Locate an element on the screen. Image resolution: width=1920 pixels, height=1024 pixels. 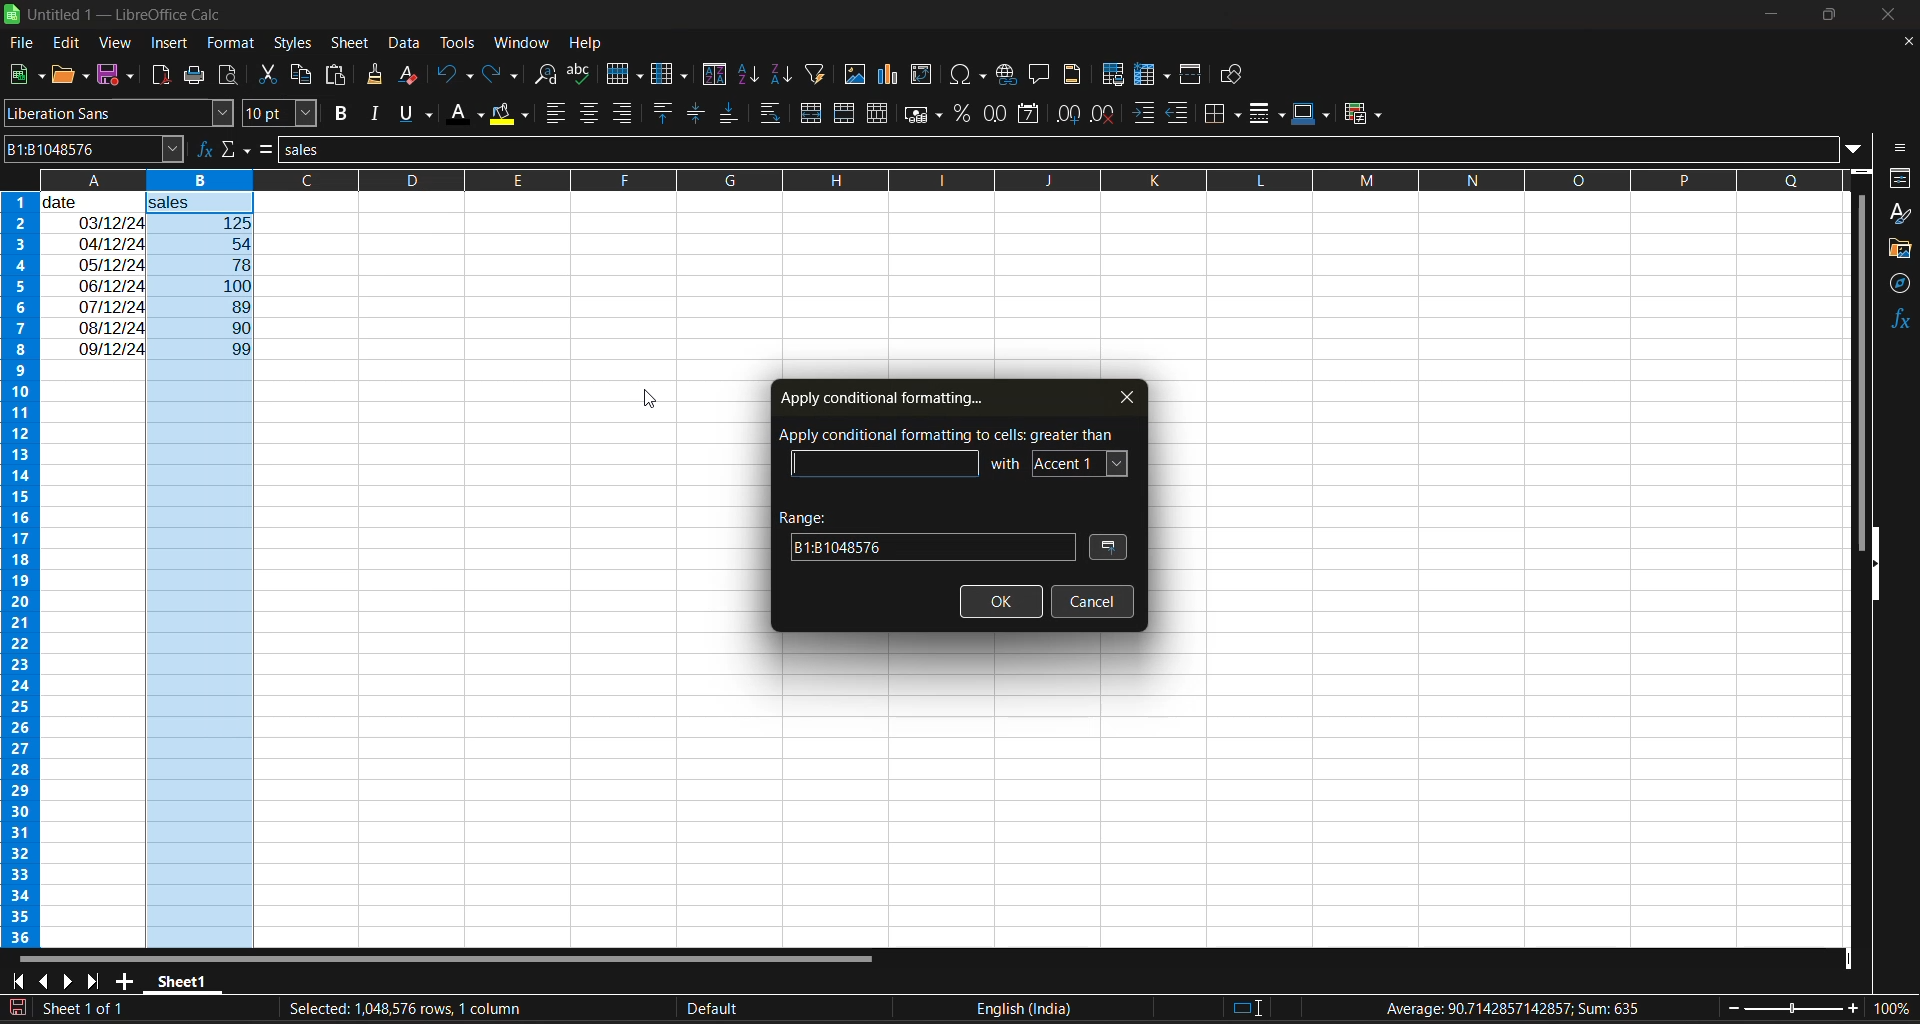
zoom factor is located at coordinates (1888, 1010).